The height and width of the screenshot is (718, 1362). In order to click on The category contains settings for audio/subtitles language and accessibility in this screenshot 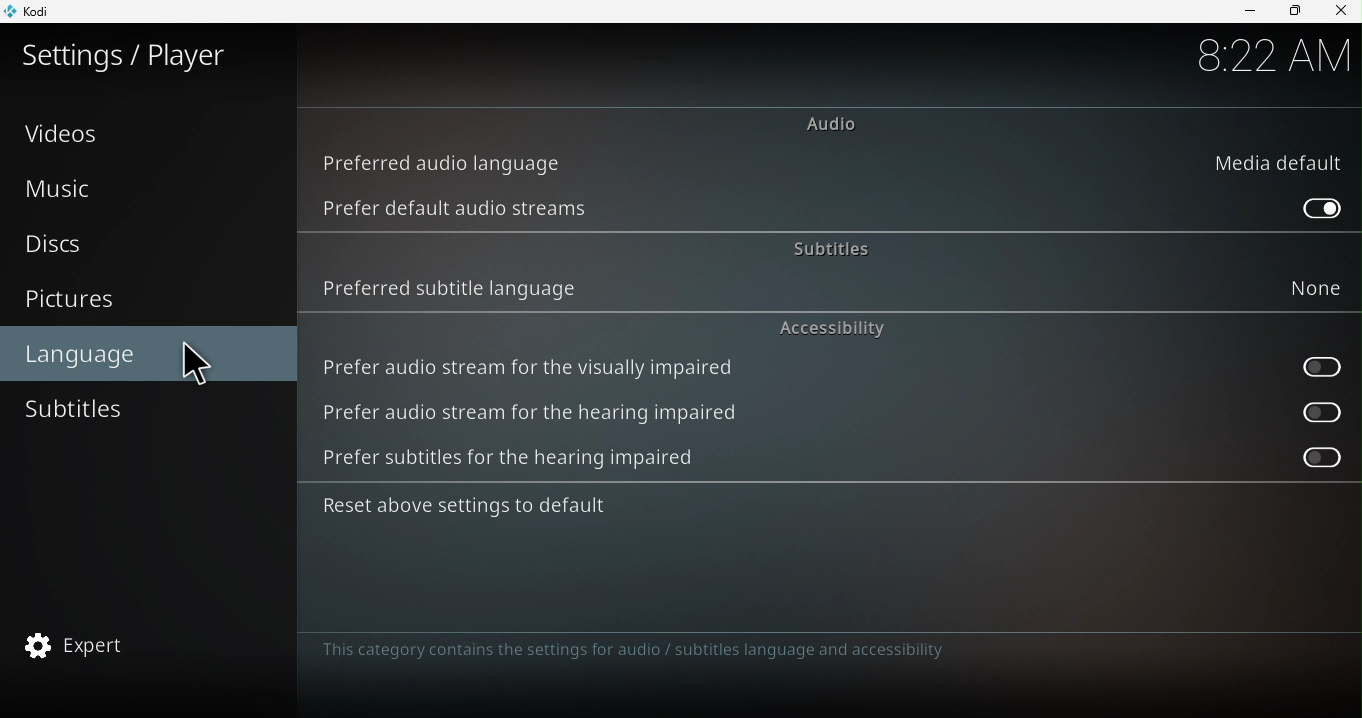, I will do `click(652, 657)`.